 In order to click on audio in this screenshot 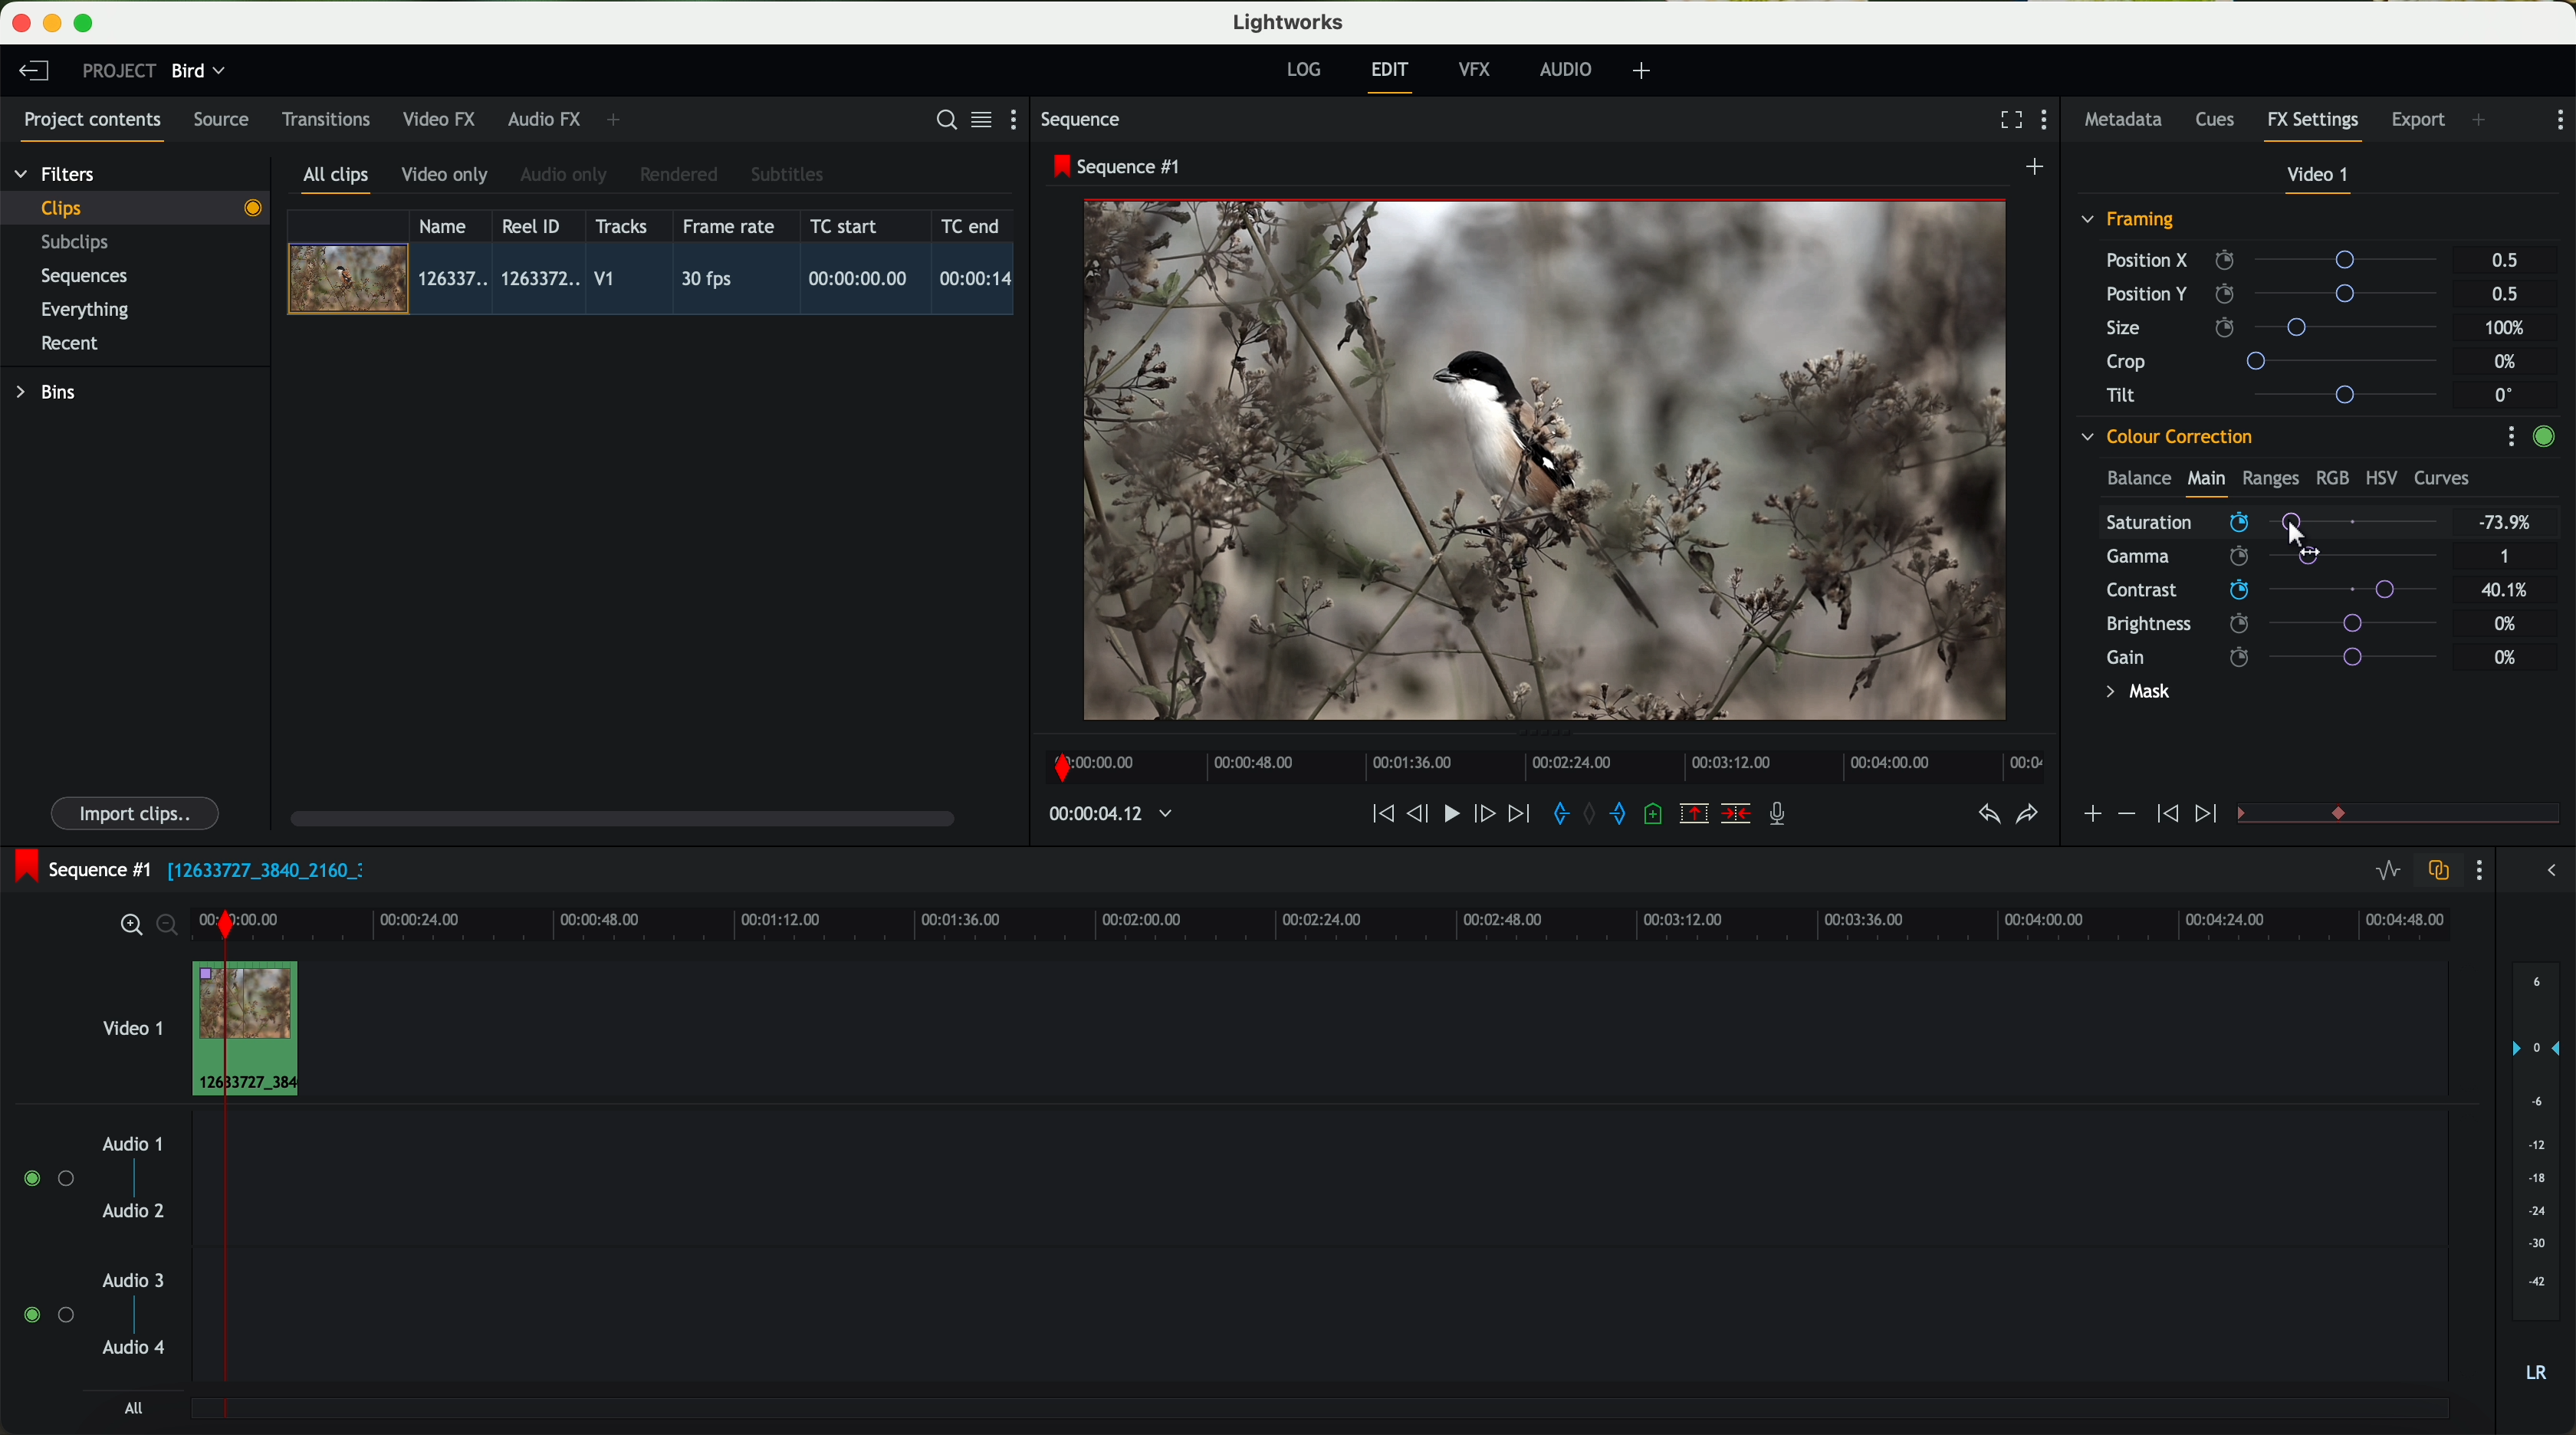, I will do `click(1566, 69)`.